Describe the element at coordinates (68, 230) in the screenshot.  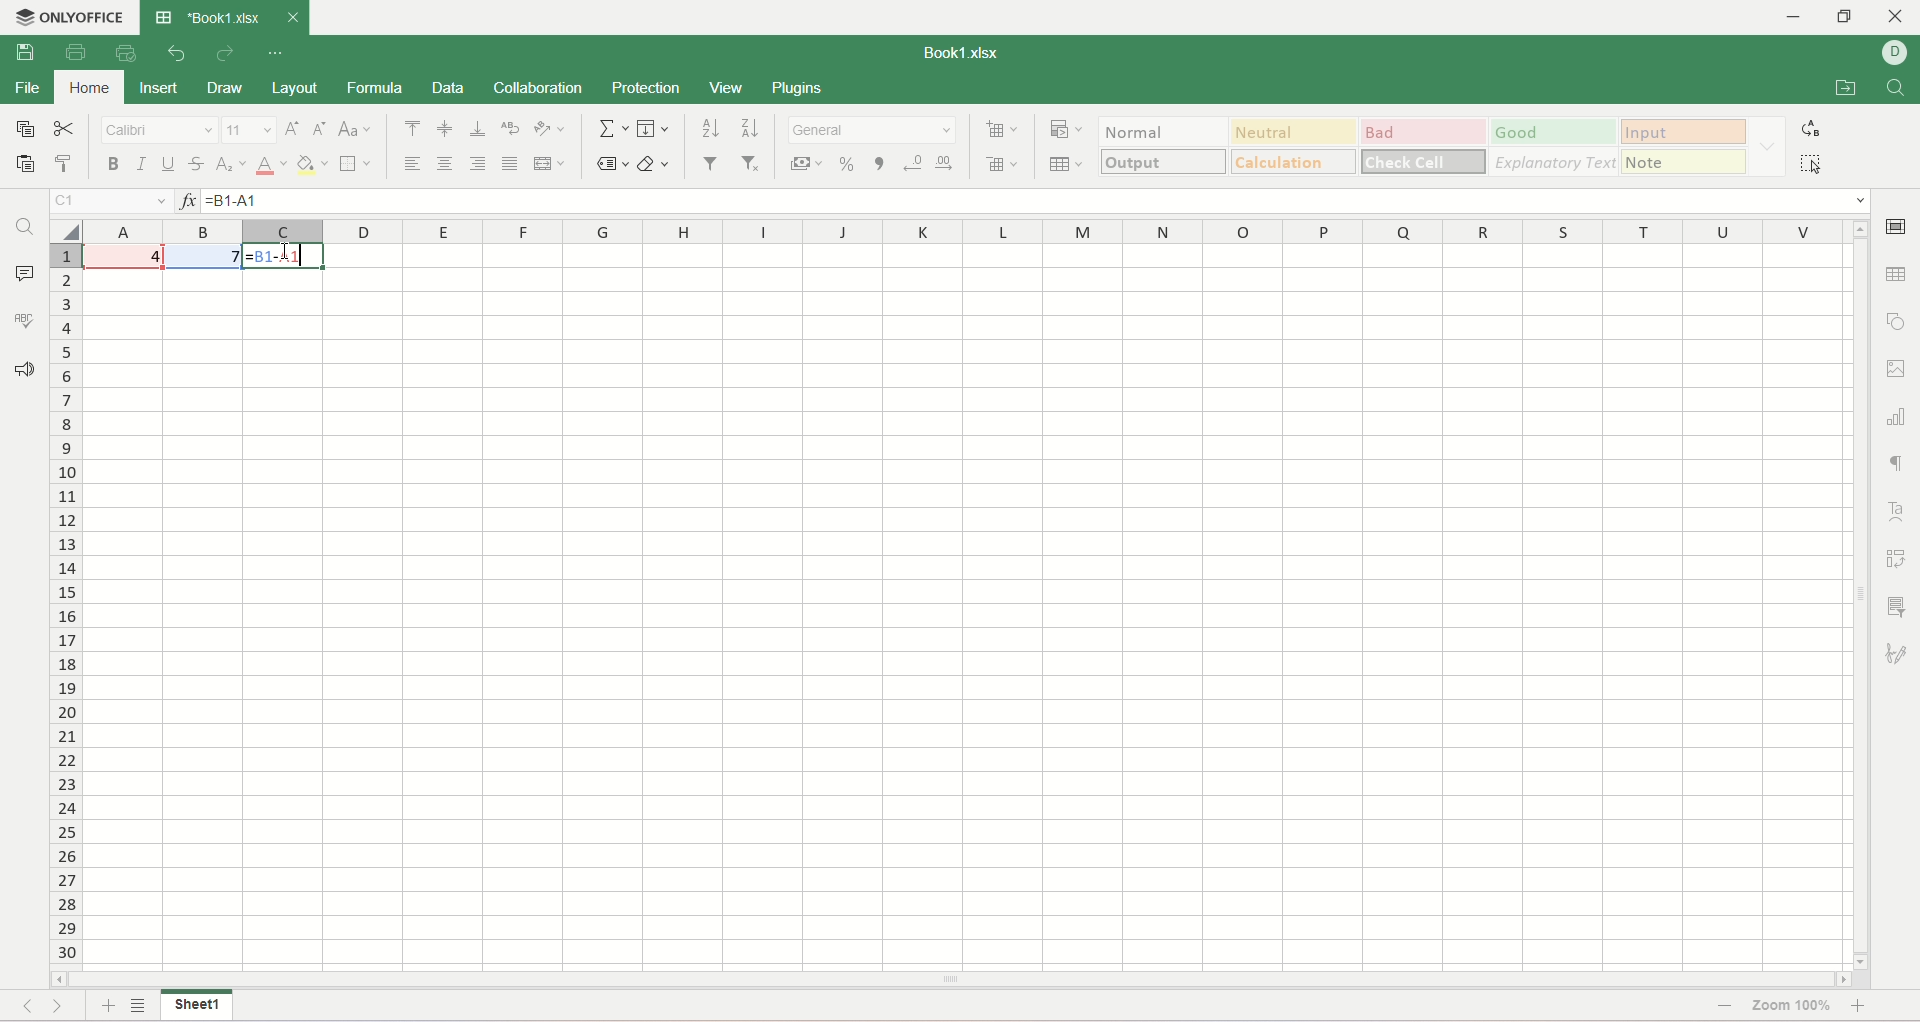
I see `select all` at that location.